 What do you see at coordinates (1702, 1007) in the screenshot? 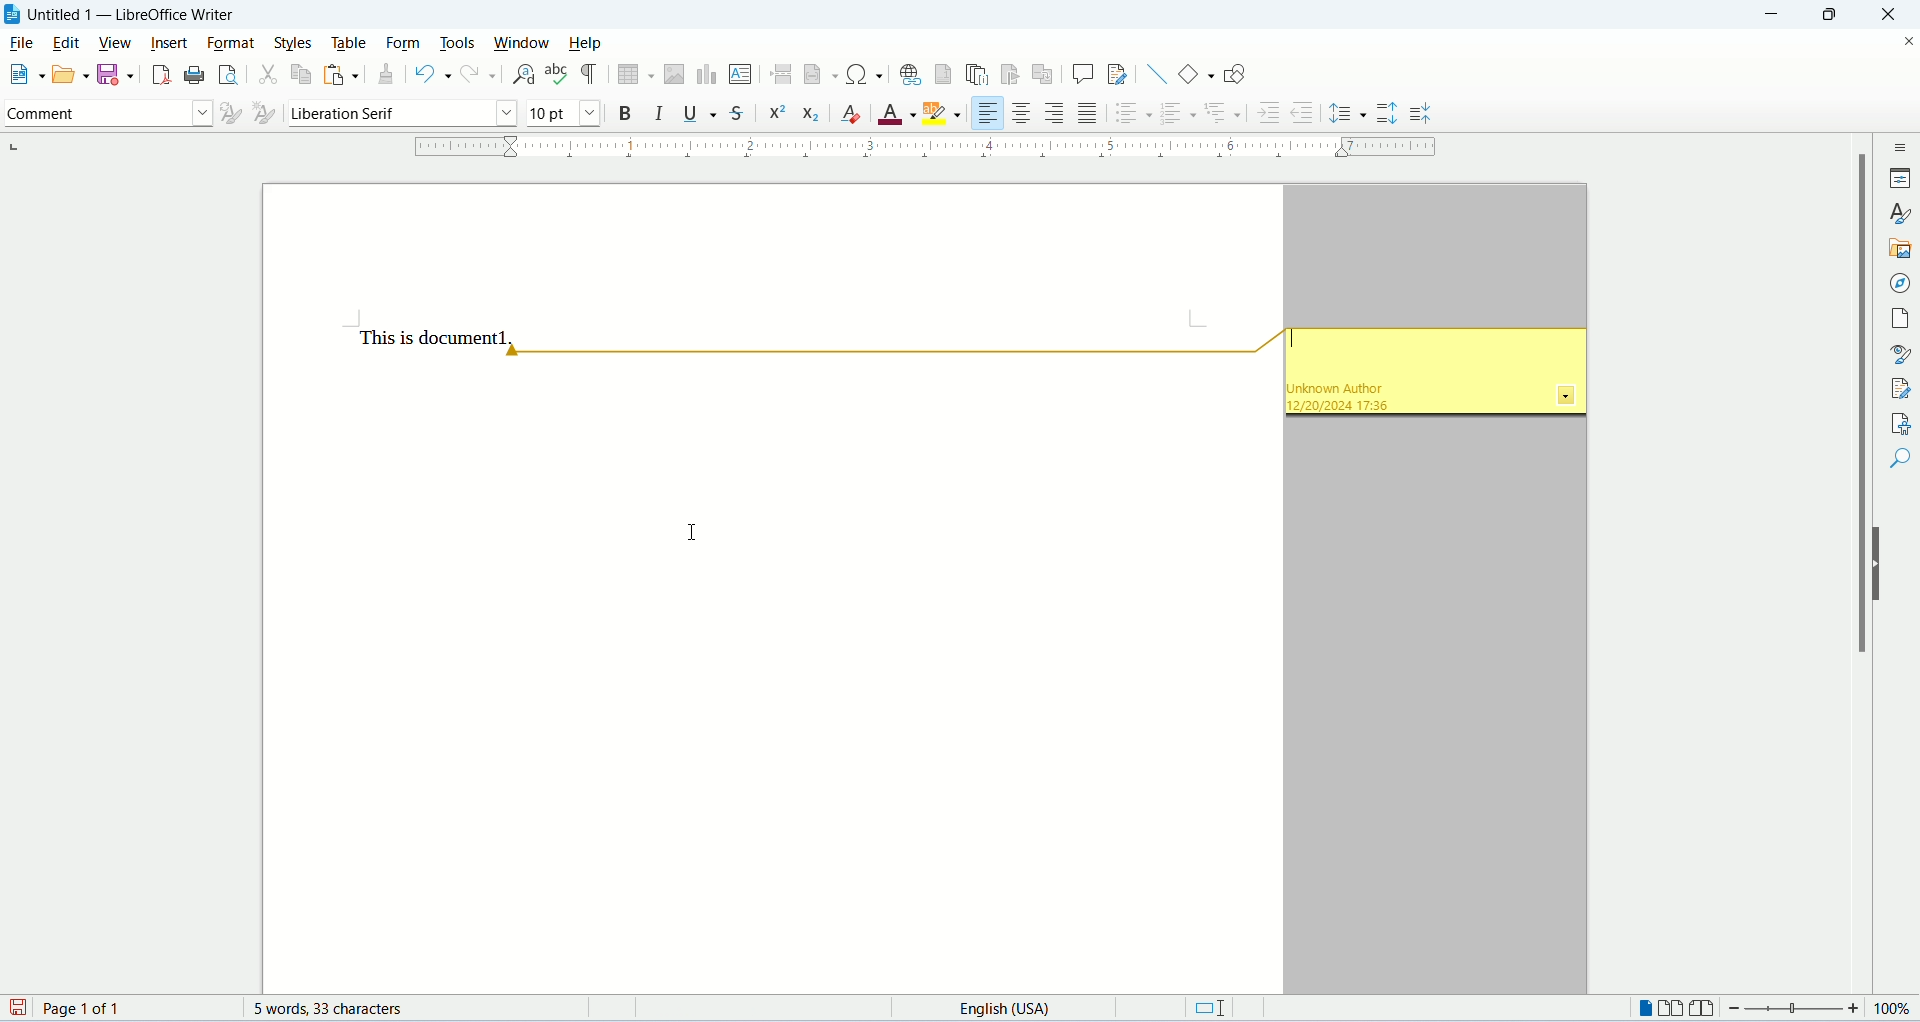
I see `book view` at bounding box center [1702, 1007].